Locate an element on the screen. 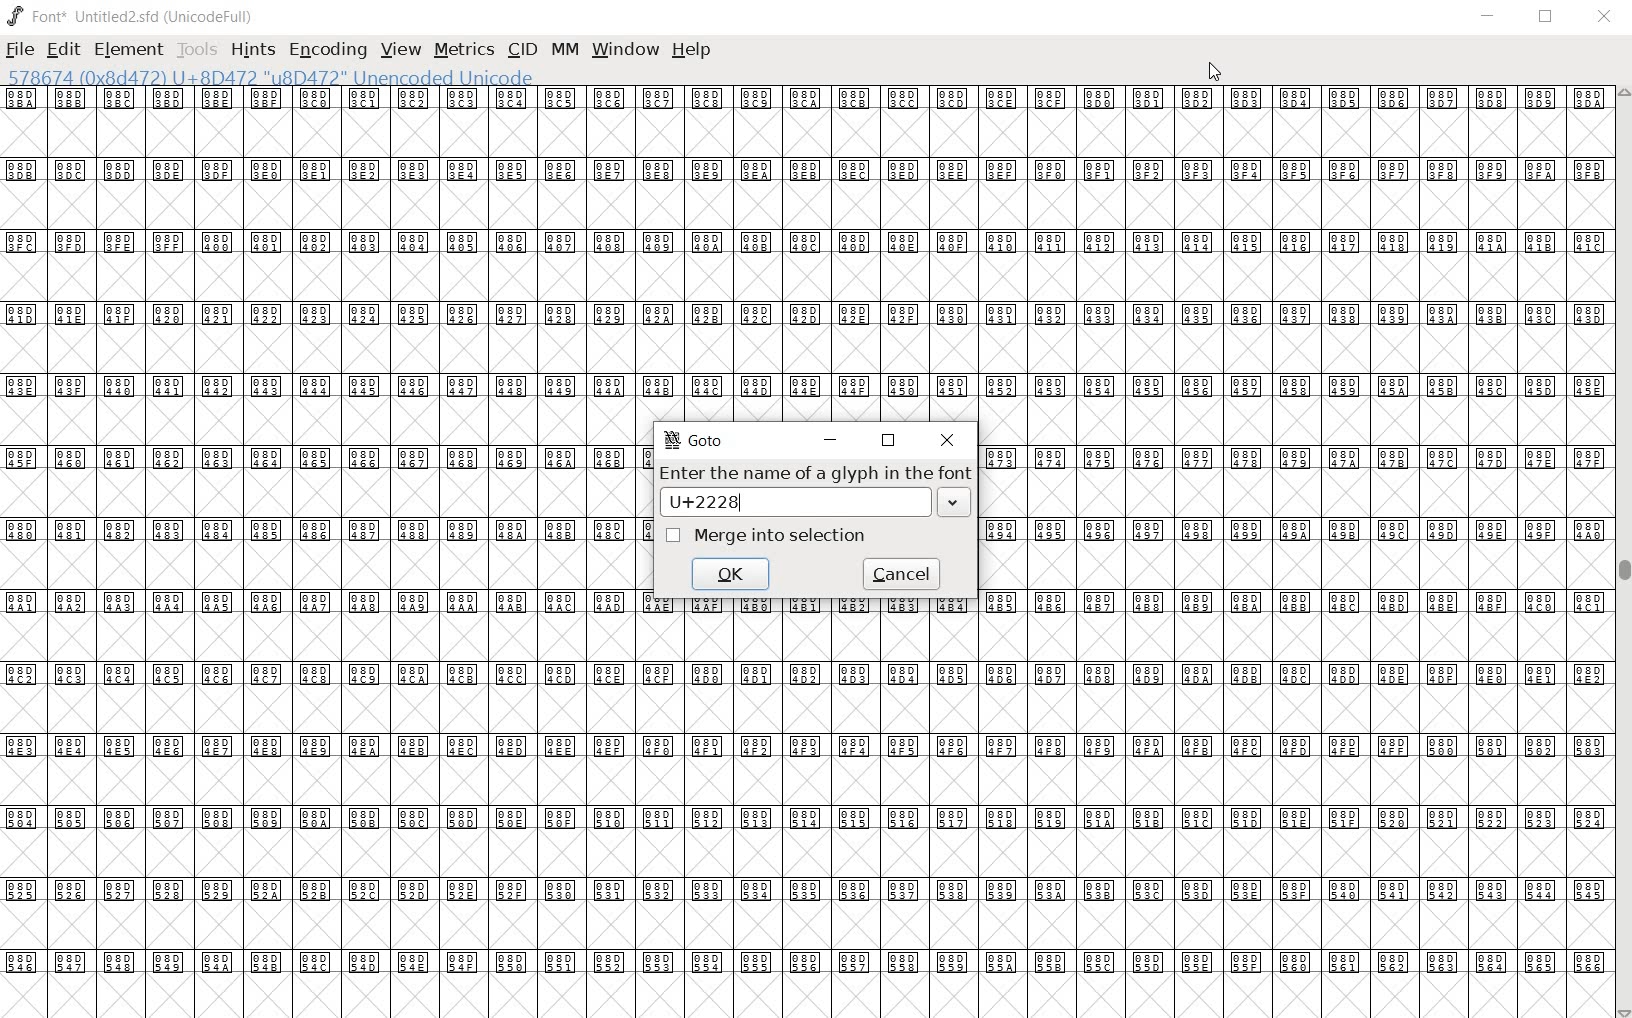  Textbox is located at coordinates (817, 503).